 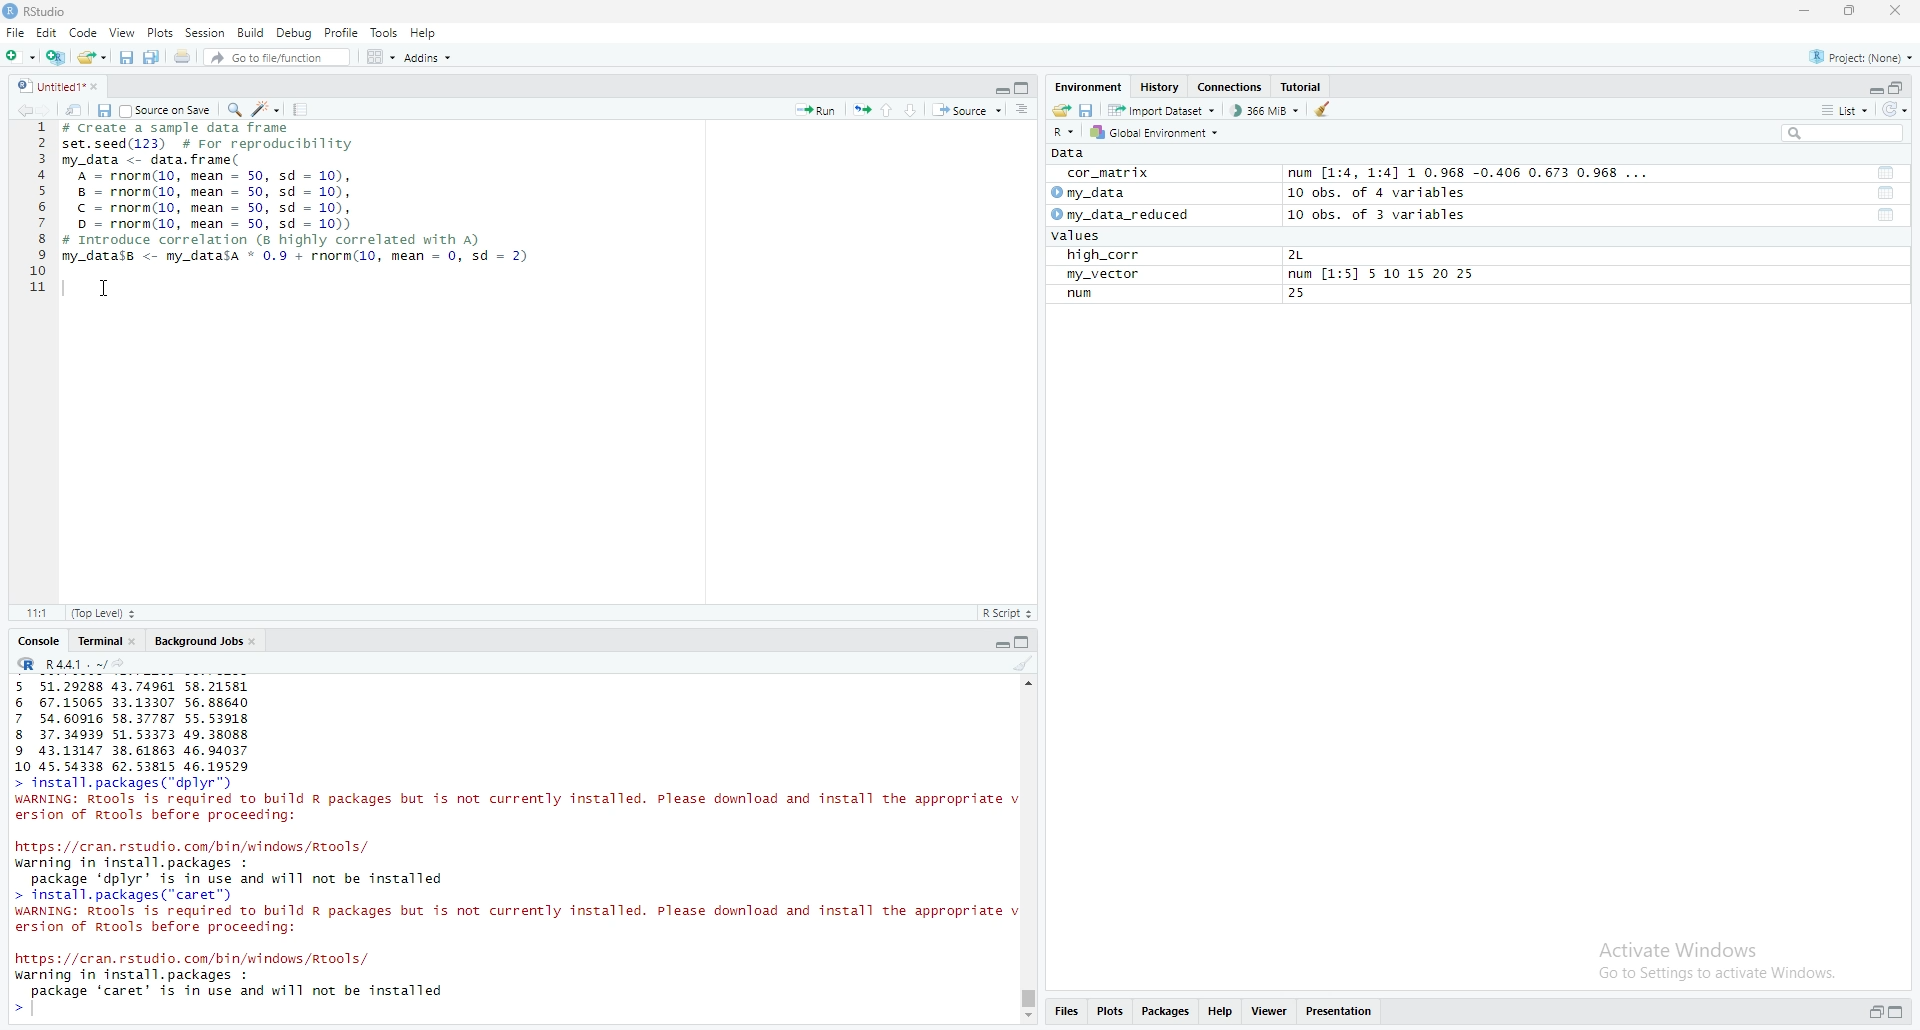 I want to click on (Top level), so click(x=107, y=613).